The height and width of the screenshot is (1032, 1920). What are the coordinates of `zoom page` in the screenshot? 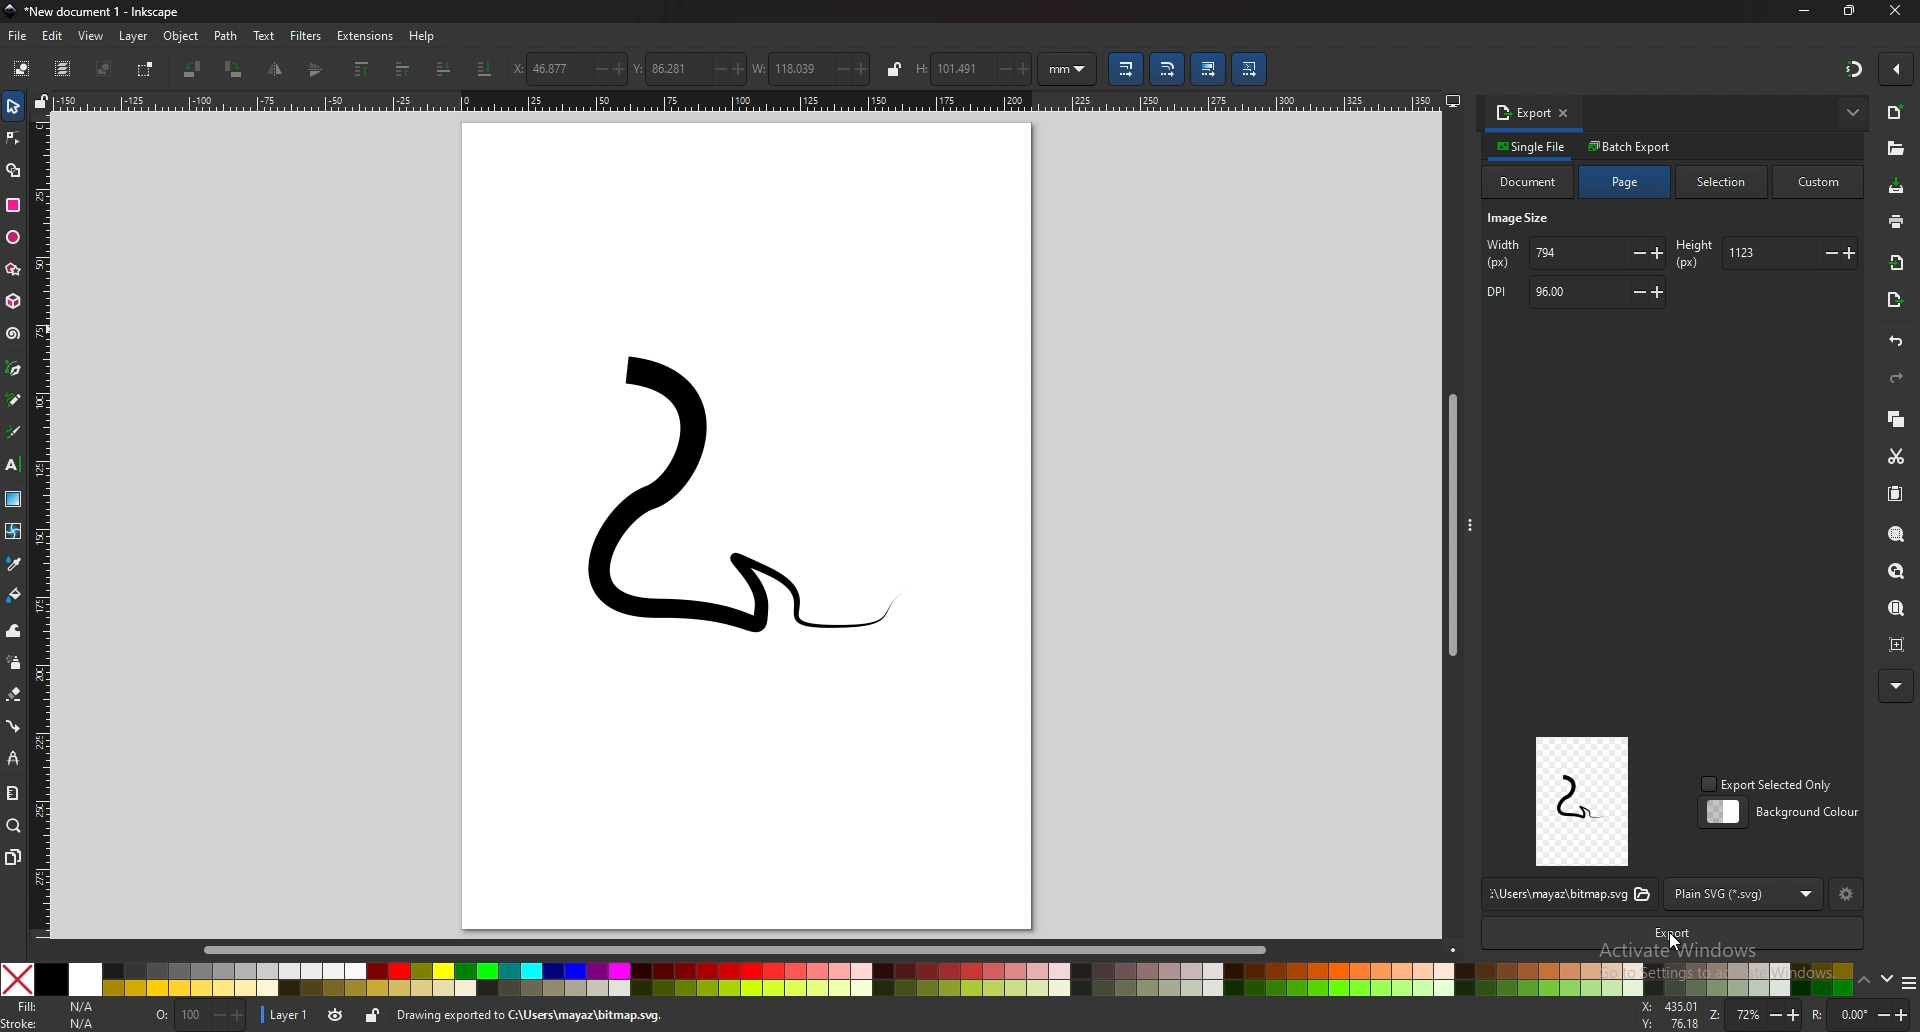 It's located at (1898, 610).